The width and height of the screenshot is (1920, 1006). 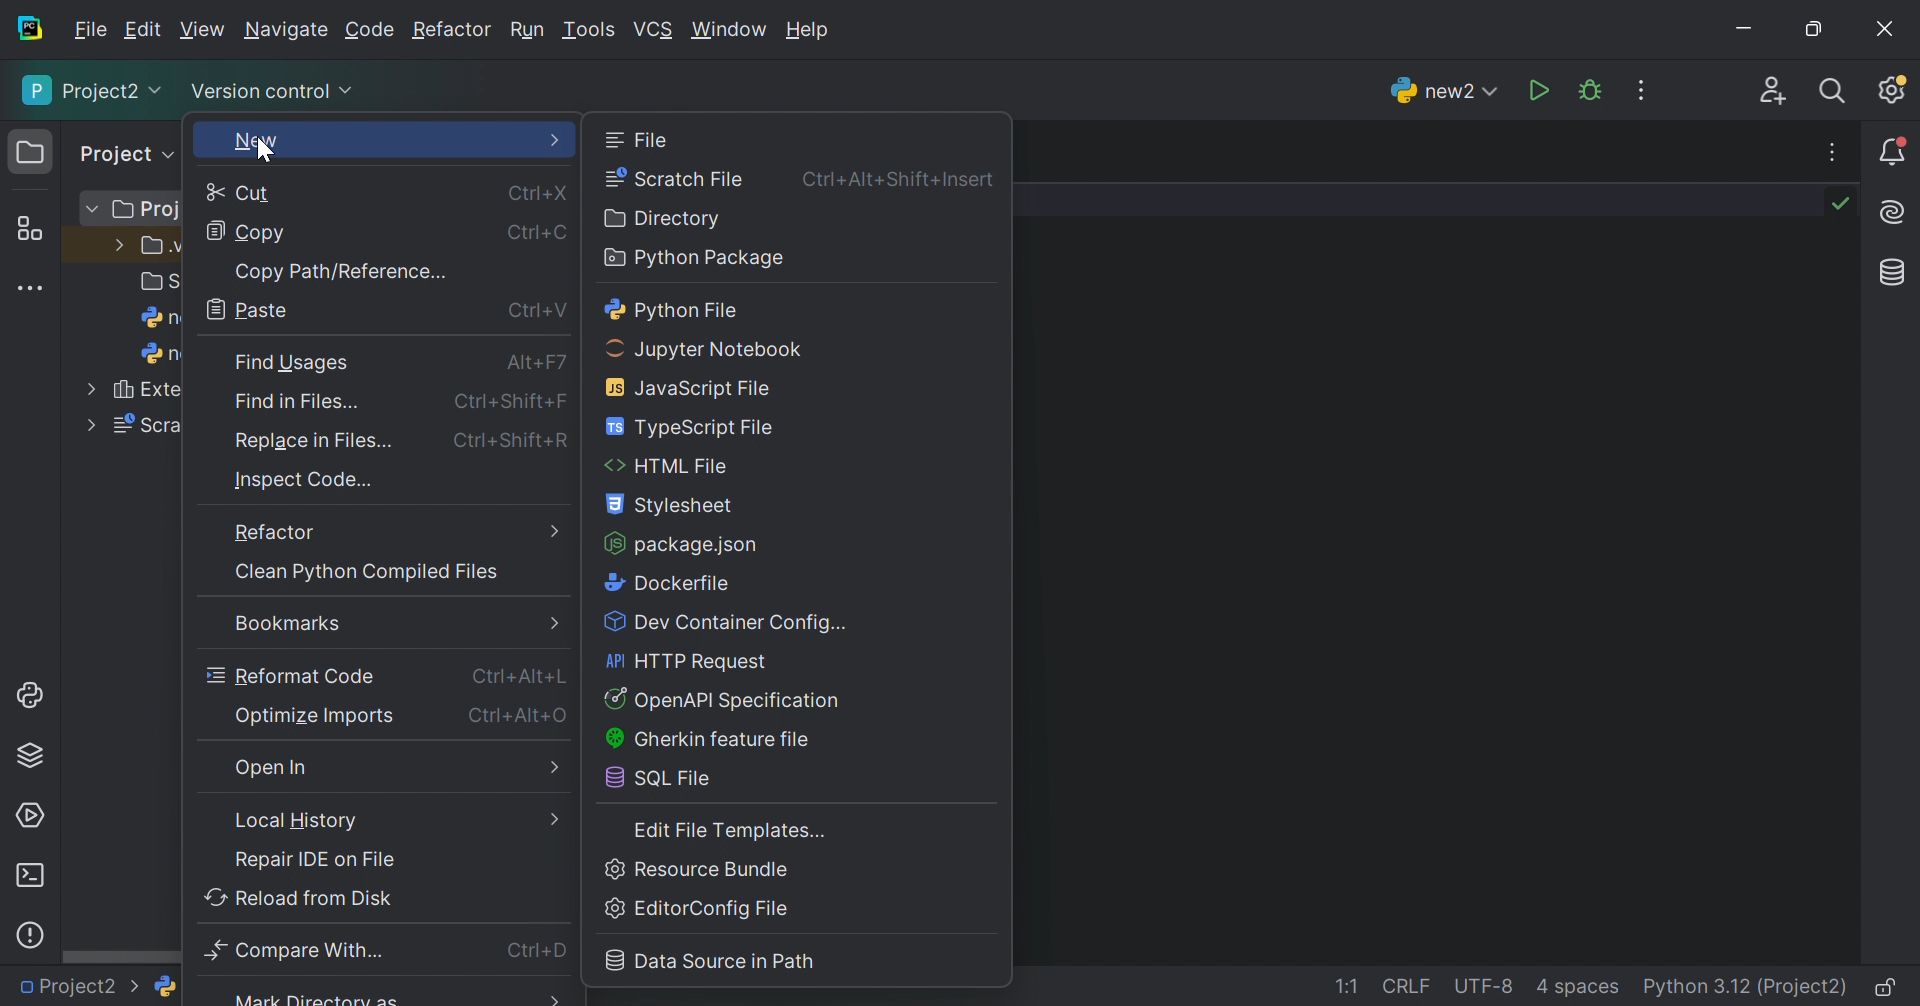 I want to click on python logo, so click(x=166, y=988).